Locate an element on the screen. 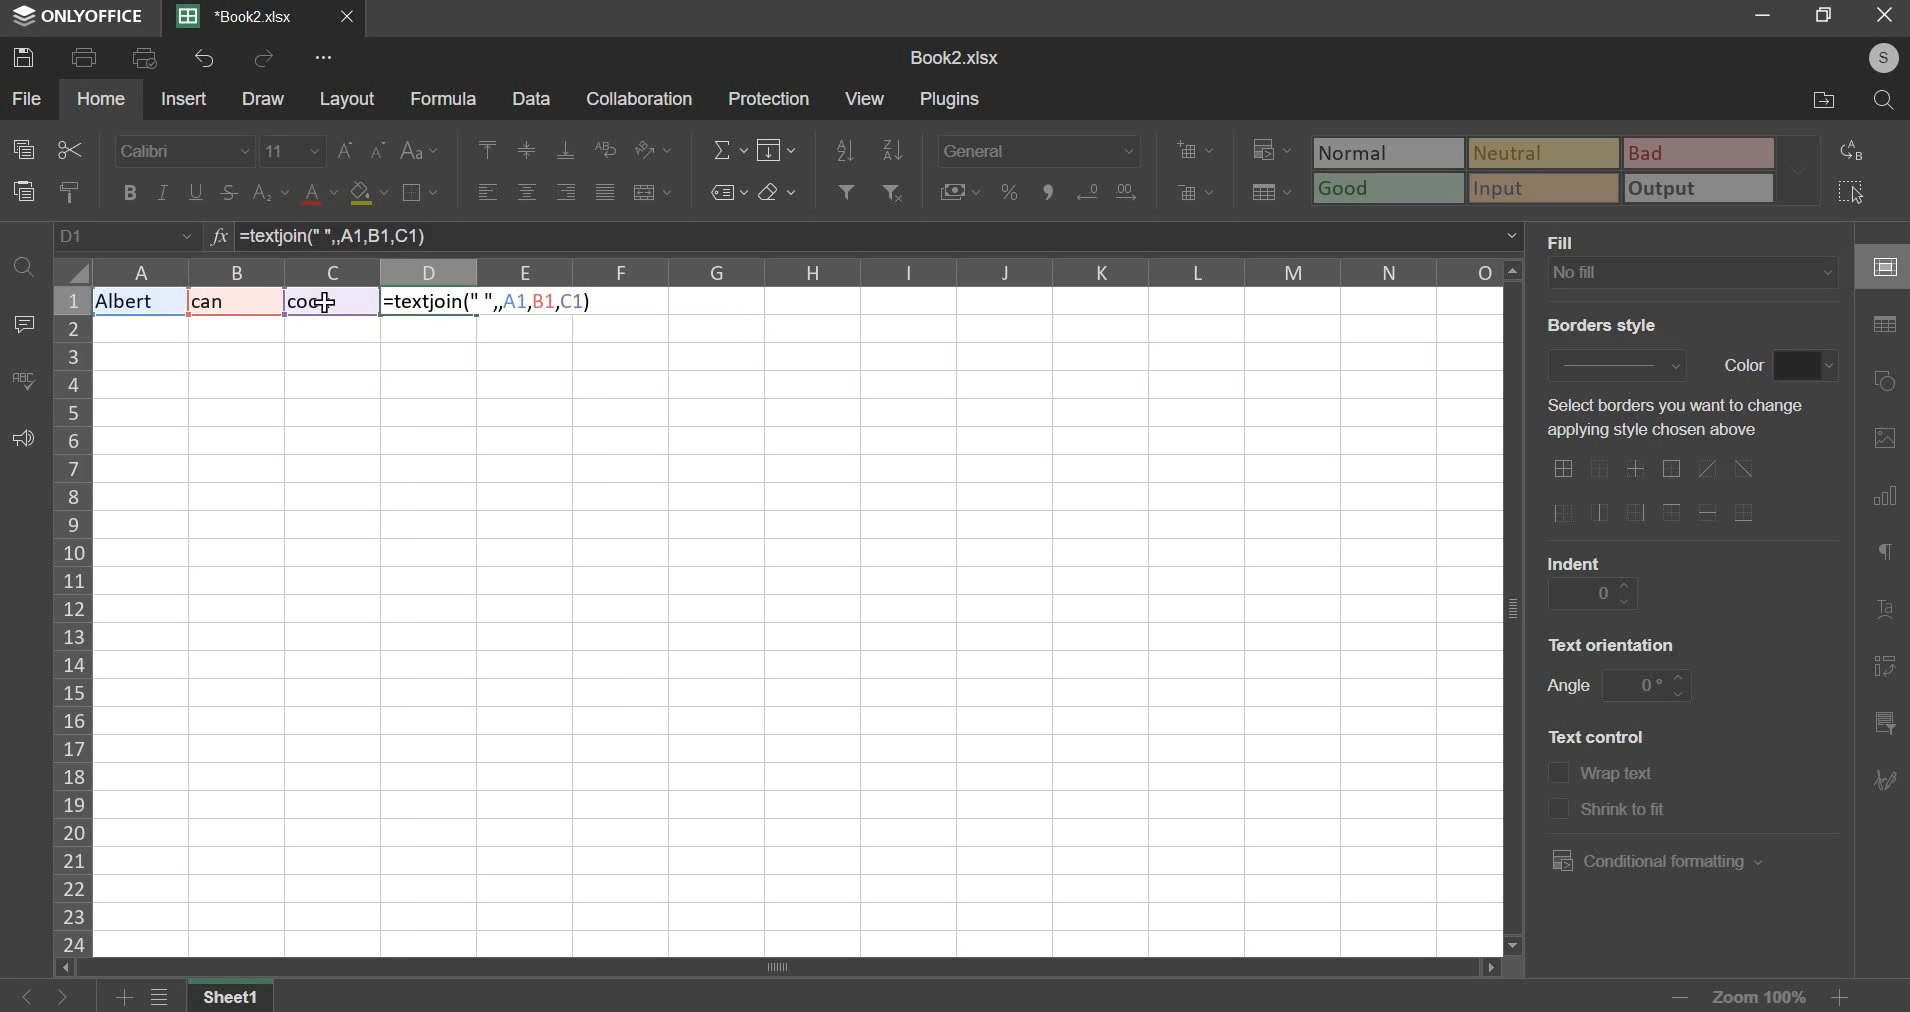 This screenshot has width=1910, height=1012. add filter is located at coordinates (844, 190).